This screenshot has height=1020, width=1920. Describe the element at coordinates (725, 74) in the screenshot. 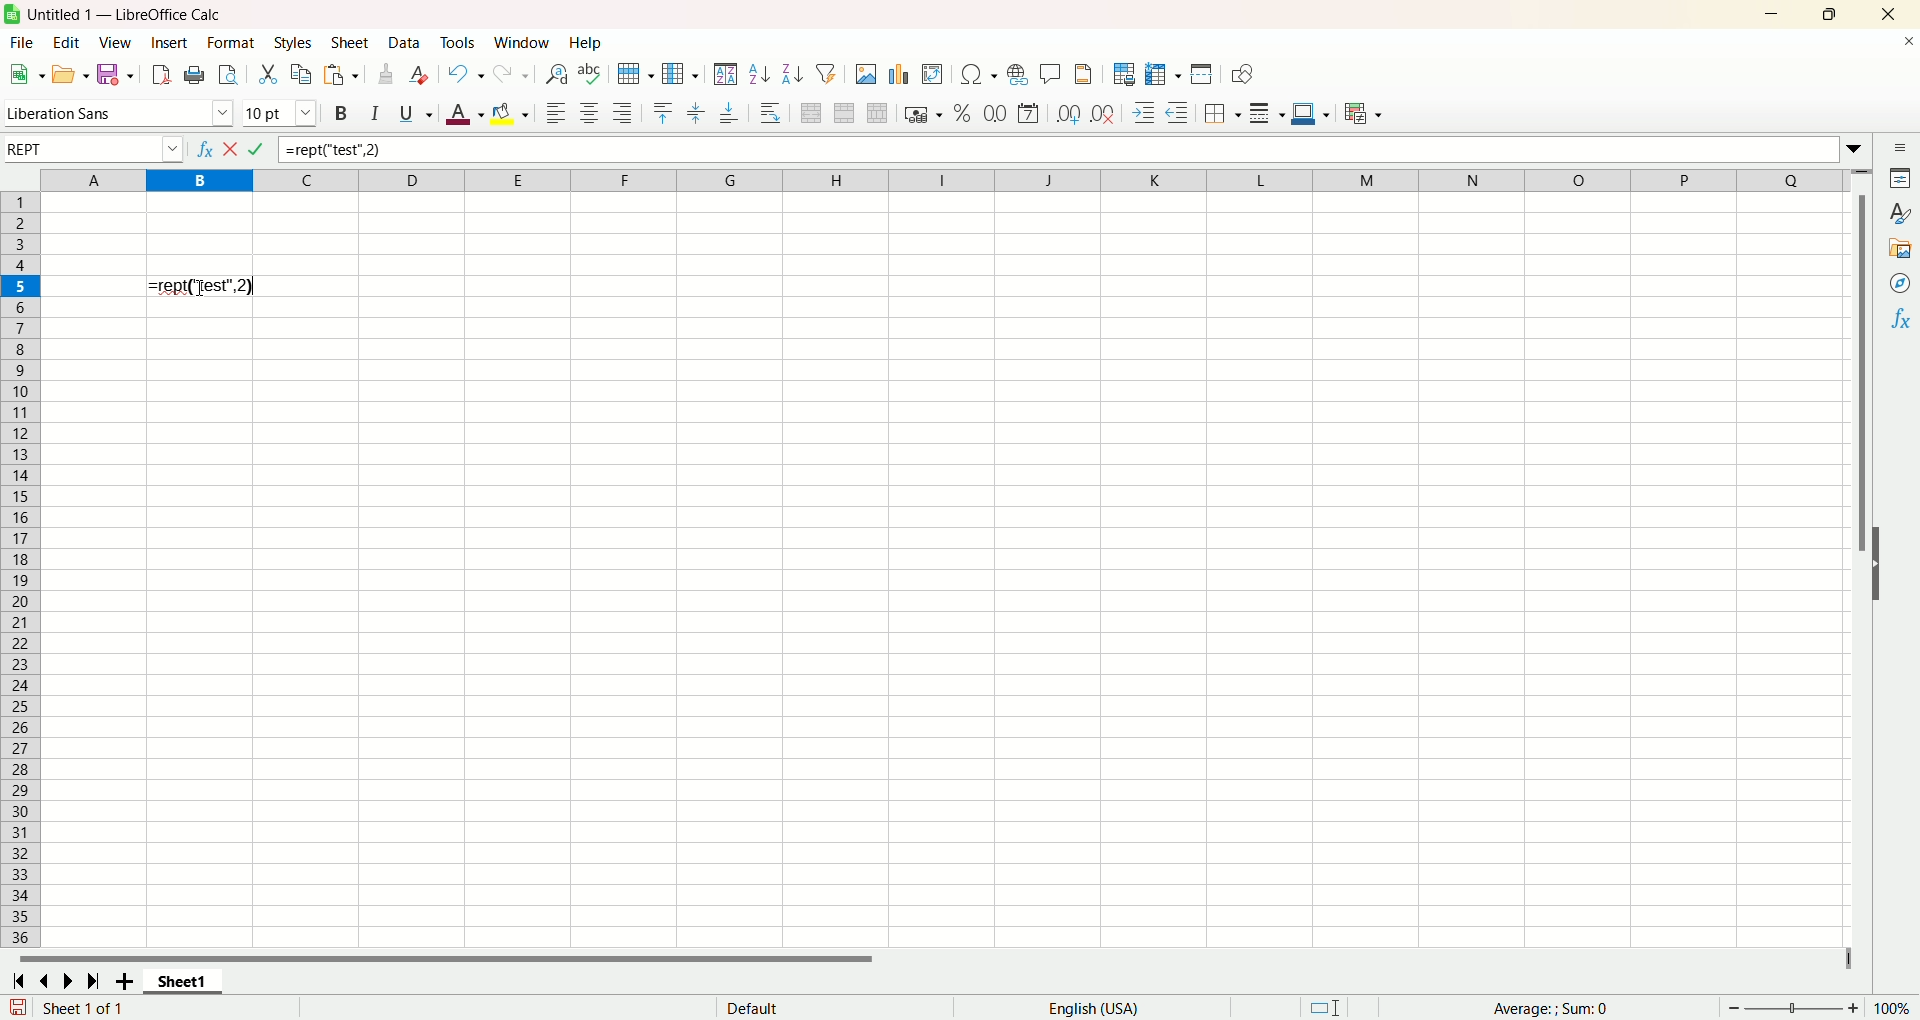

I see `sort` at that location.